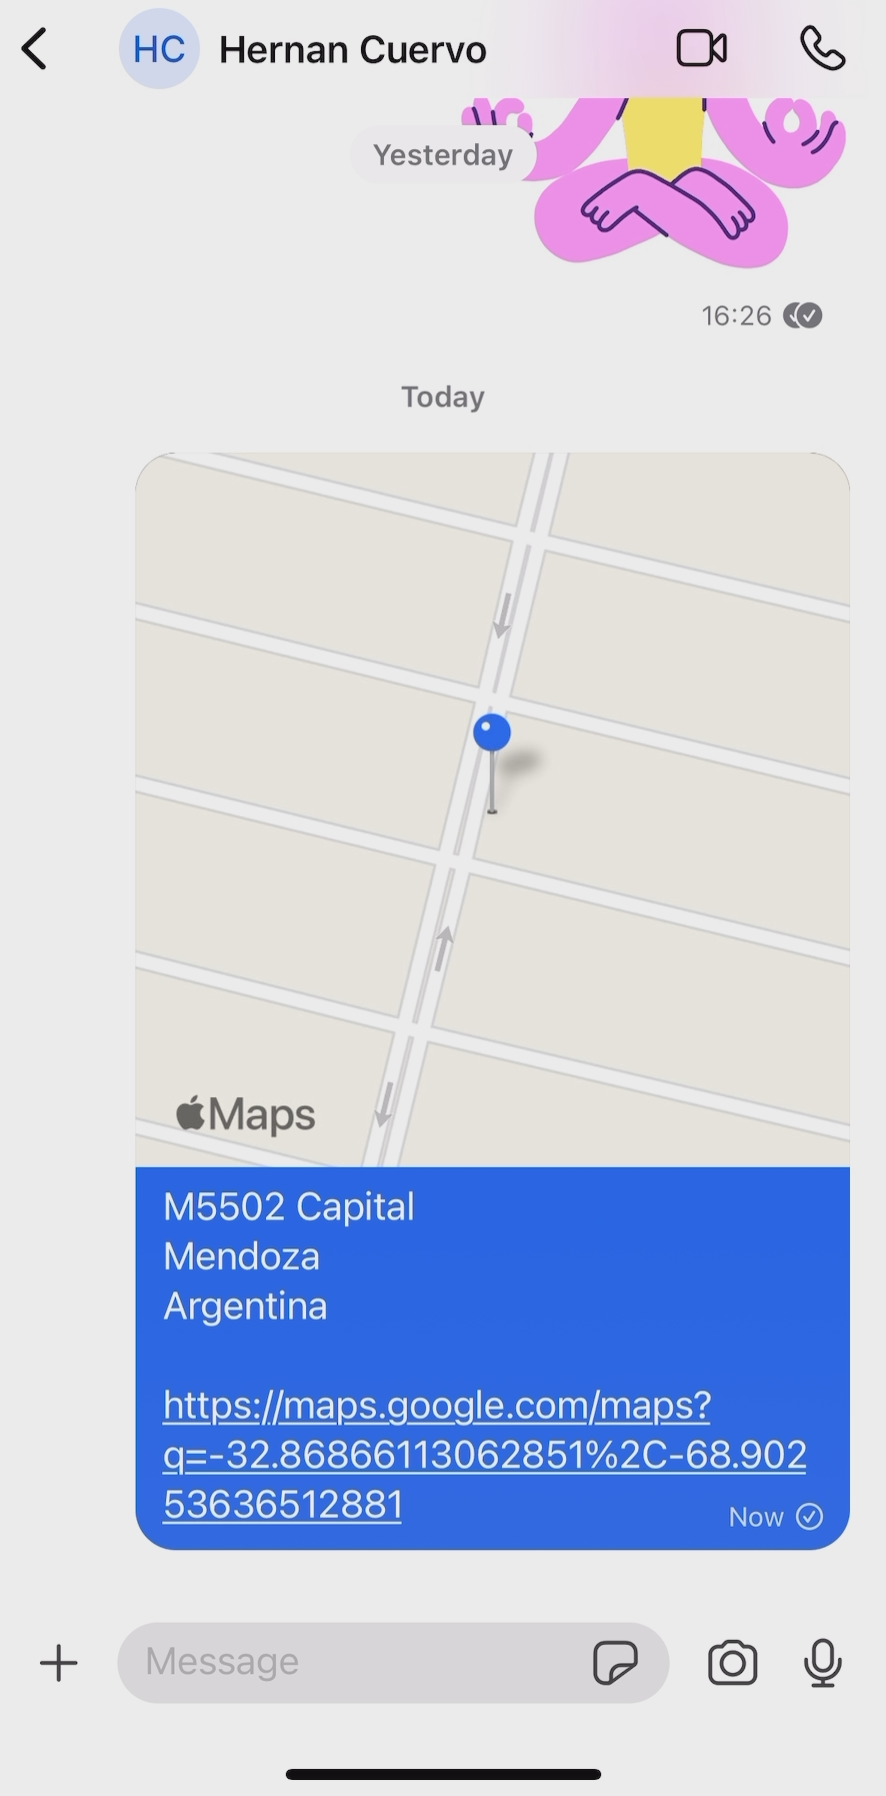 This screenshot has height=1796, width=886. I want to click on add, so click(60, 1660).